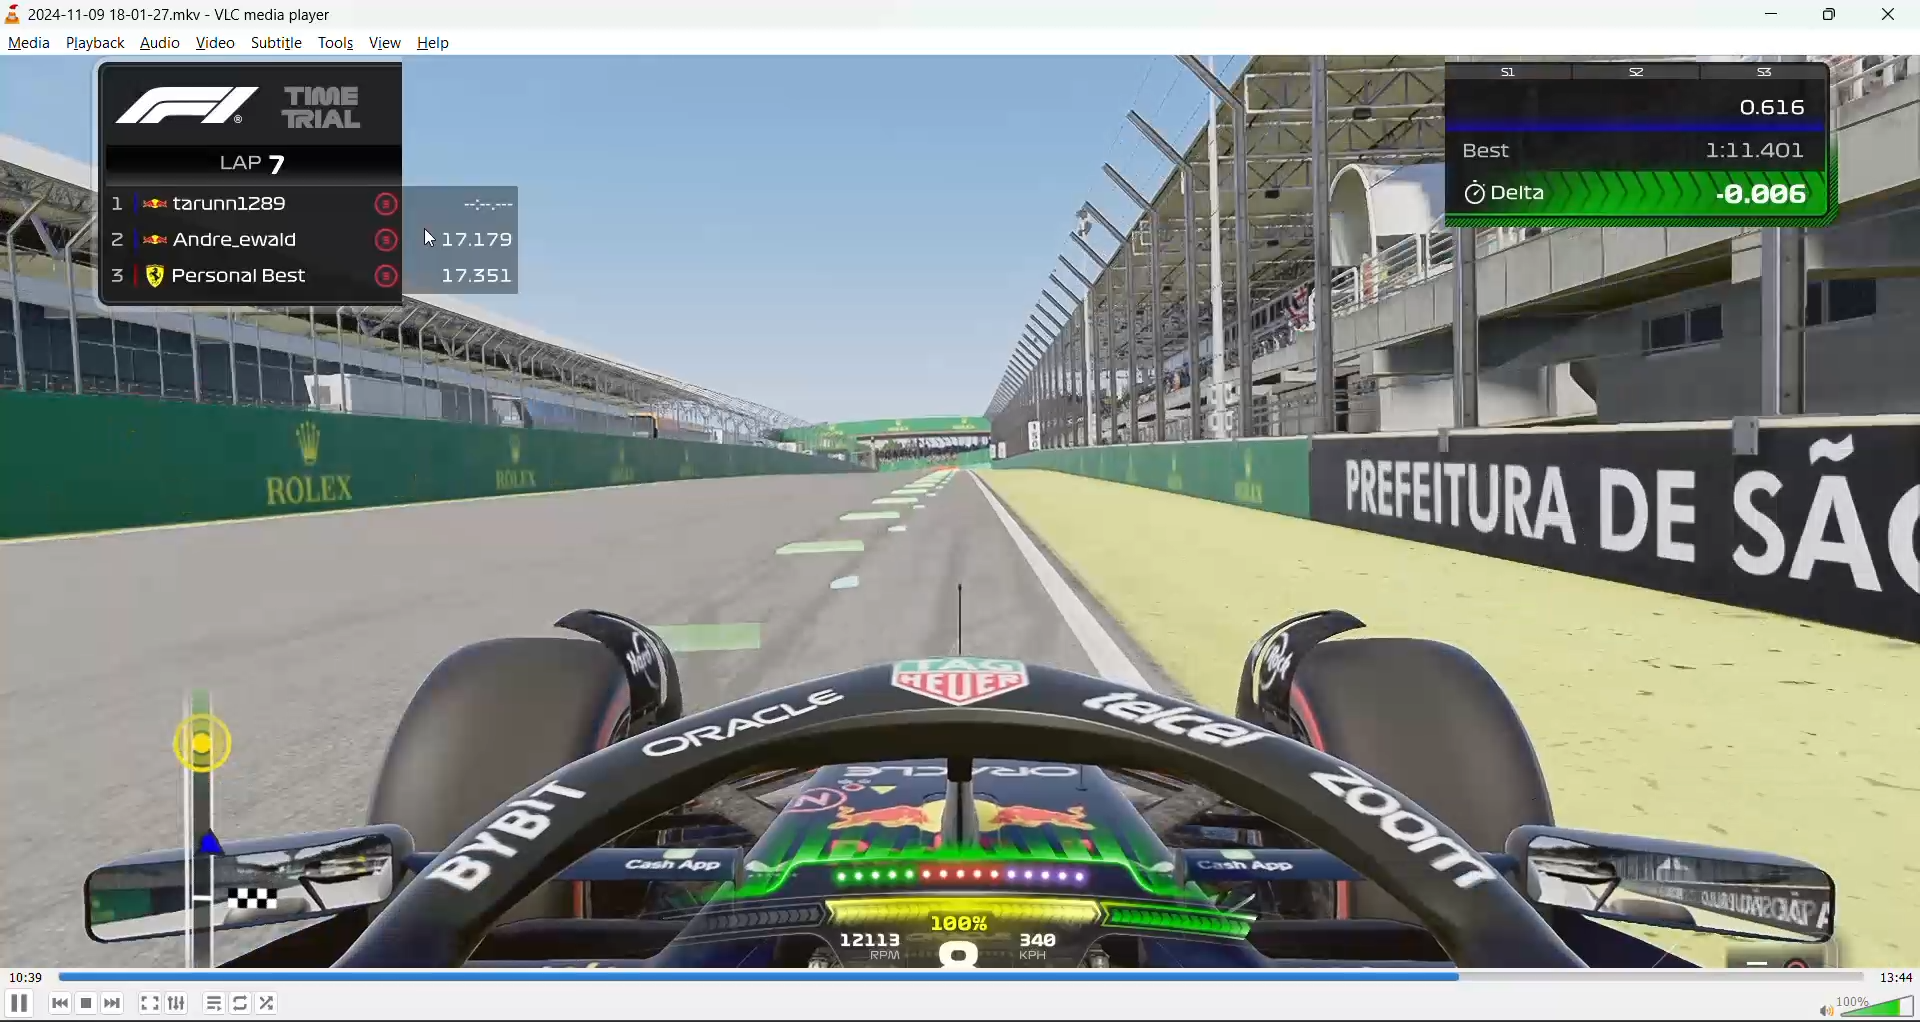 This screenshot has height=1022, width=1920. Describe the element at coordinates (1896, 15) in the screenshot. I see `close` at that location.